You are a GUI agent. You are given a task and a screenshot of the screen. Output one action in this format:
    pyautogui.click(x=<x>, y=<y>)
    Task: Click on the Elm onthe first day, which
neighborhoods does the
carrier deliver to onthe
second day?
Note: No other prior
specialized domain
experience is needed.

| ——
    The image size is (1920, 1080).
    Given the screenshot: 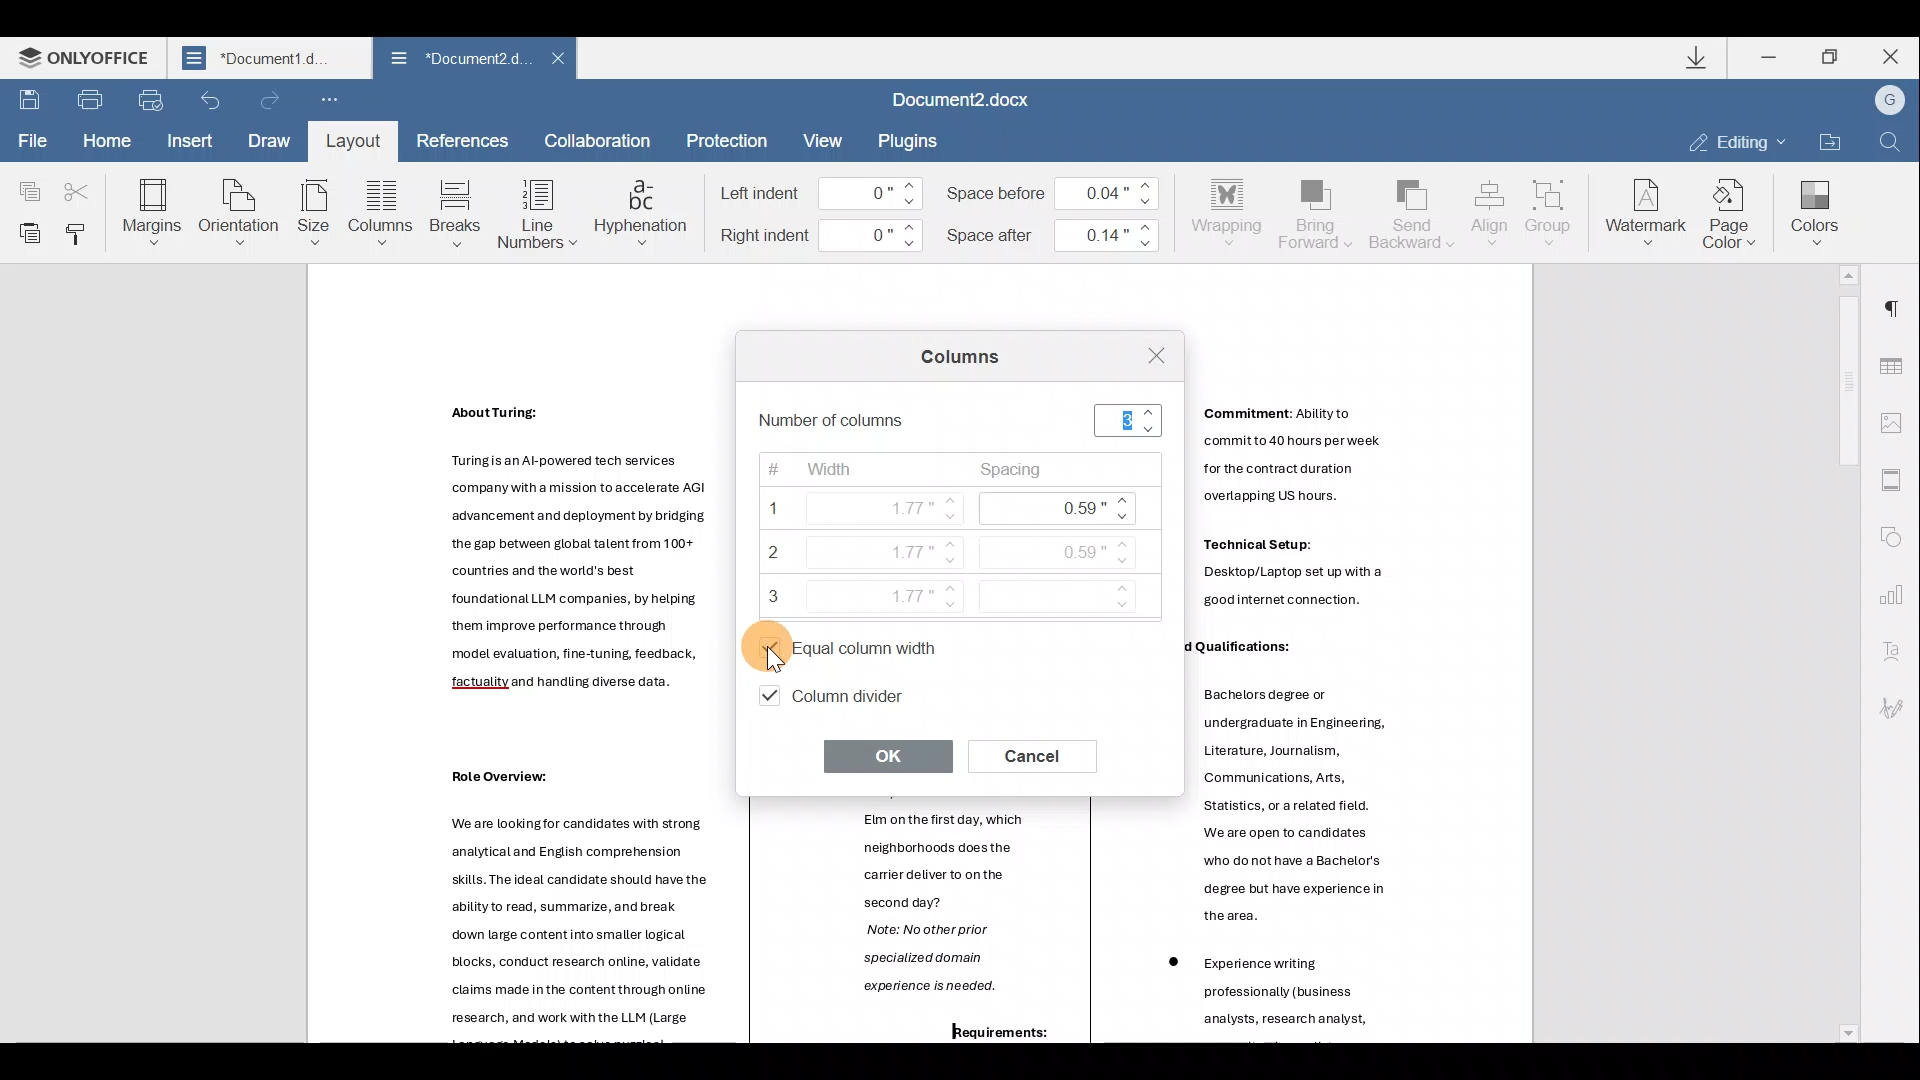 What is the action you would take?
    pyautogui.click(x=934, y=906)
    